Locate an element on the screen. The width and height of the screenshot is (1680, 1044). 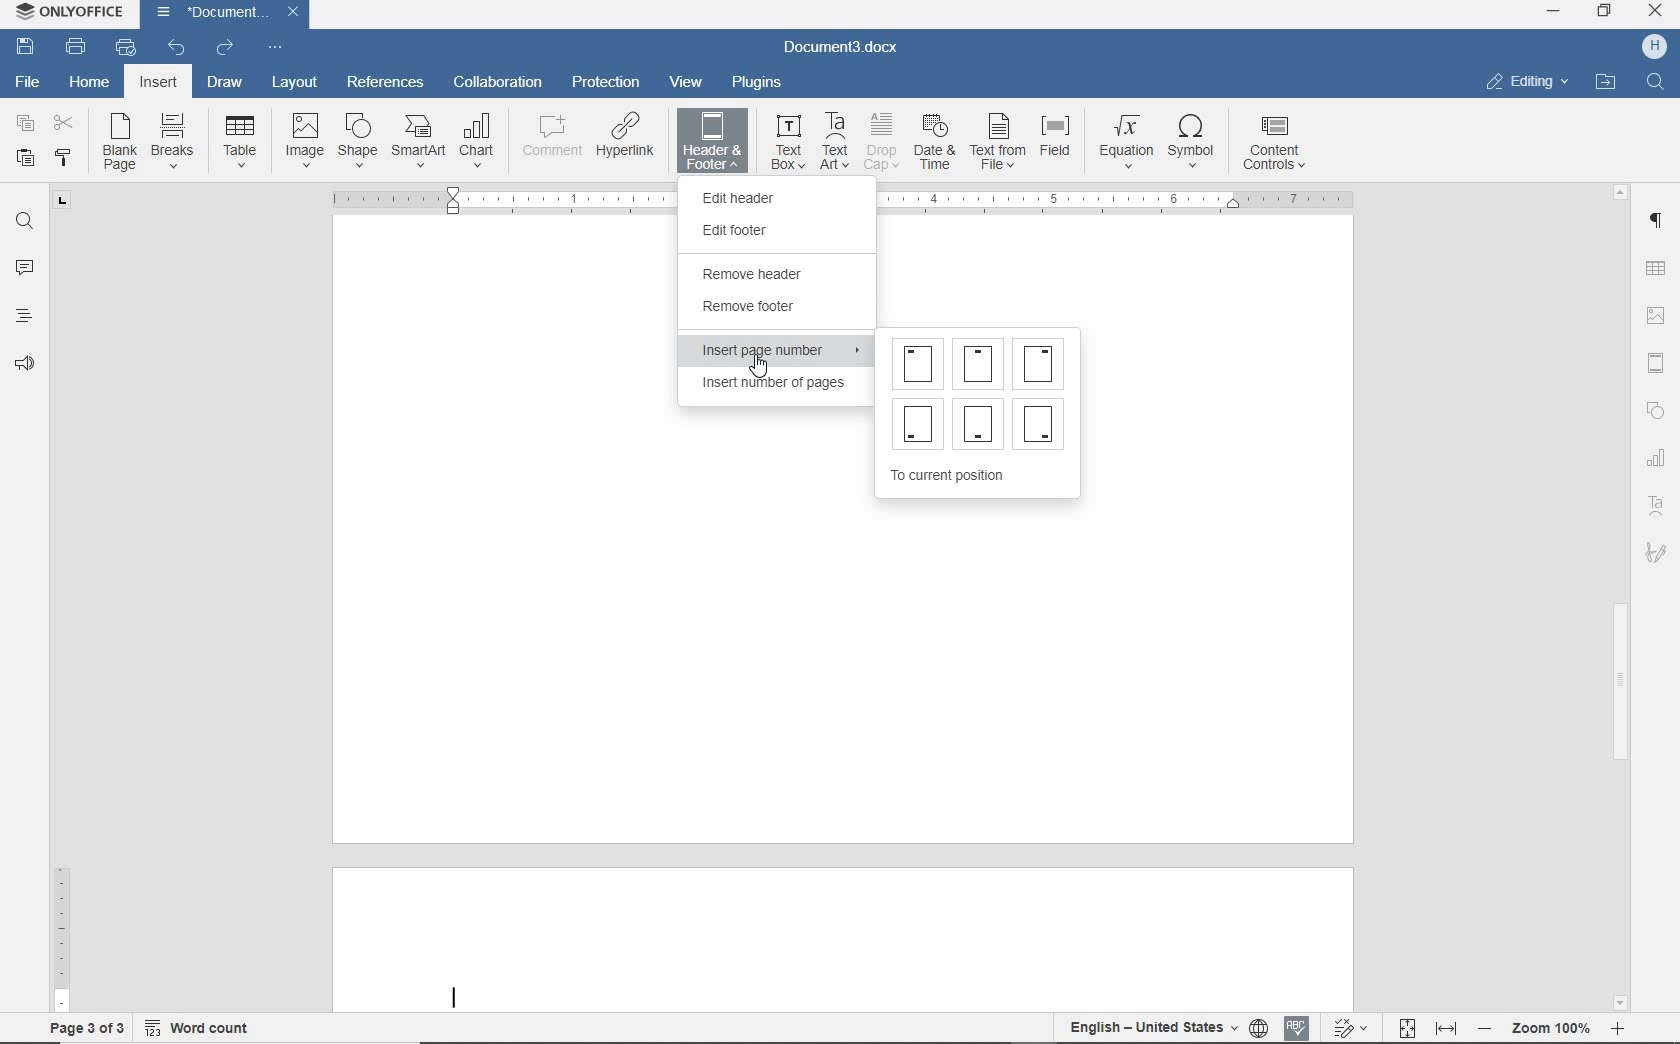
TEXT BOX is located at coordinates (786, 140).